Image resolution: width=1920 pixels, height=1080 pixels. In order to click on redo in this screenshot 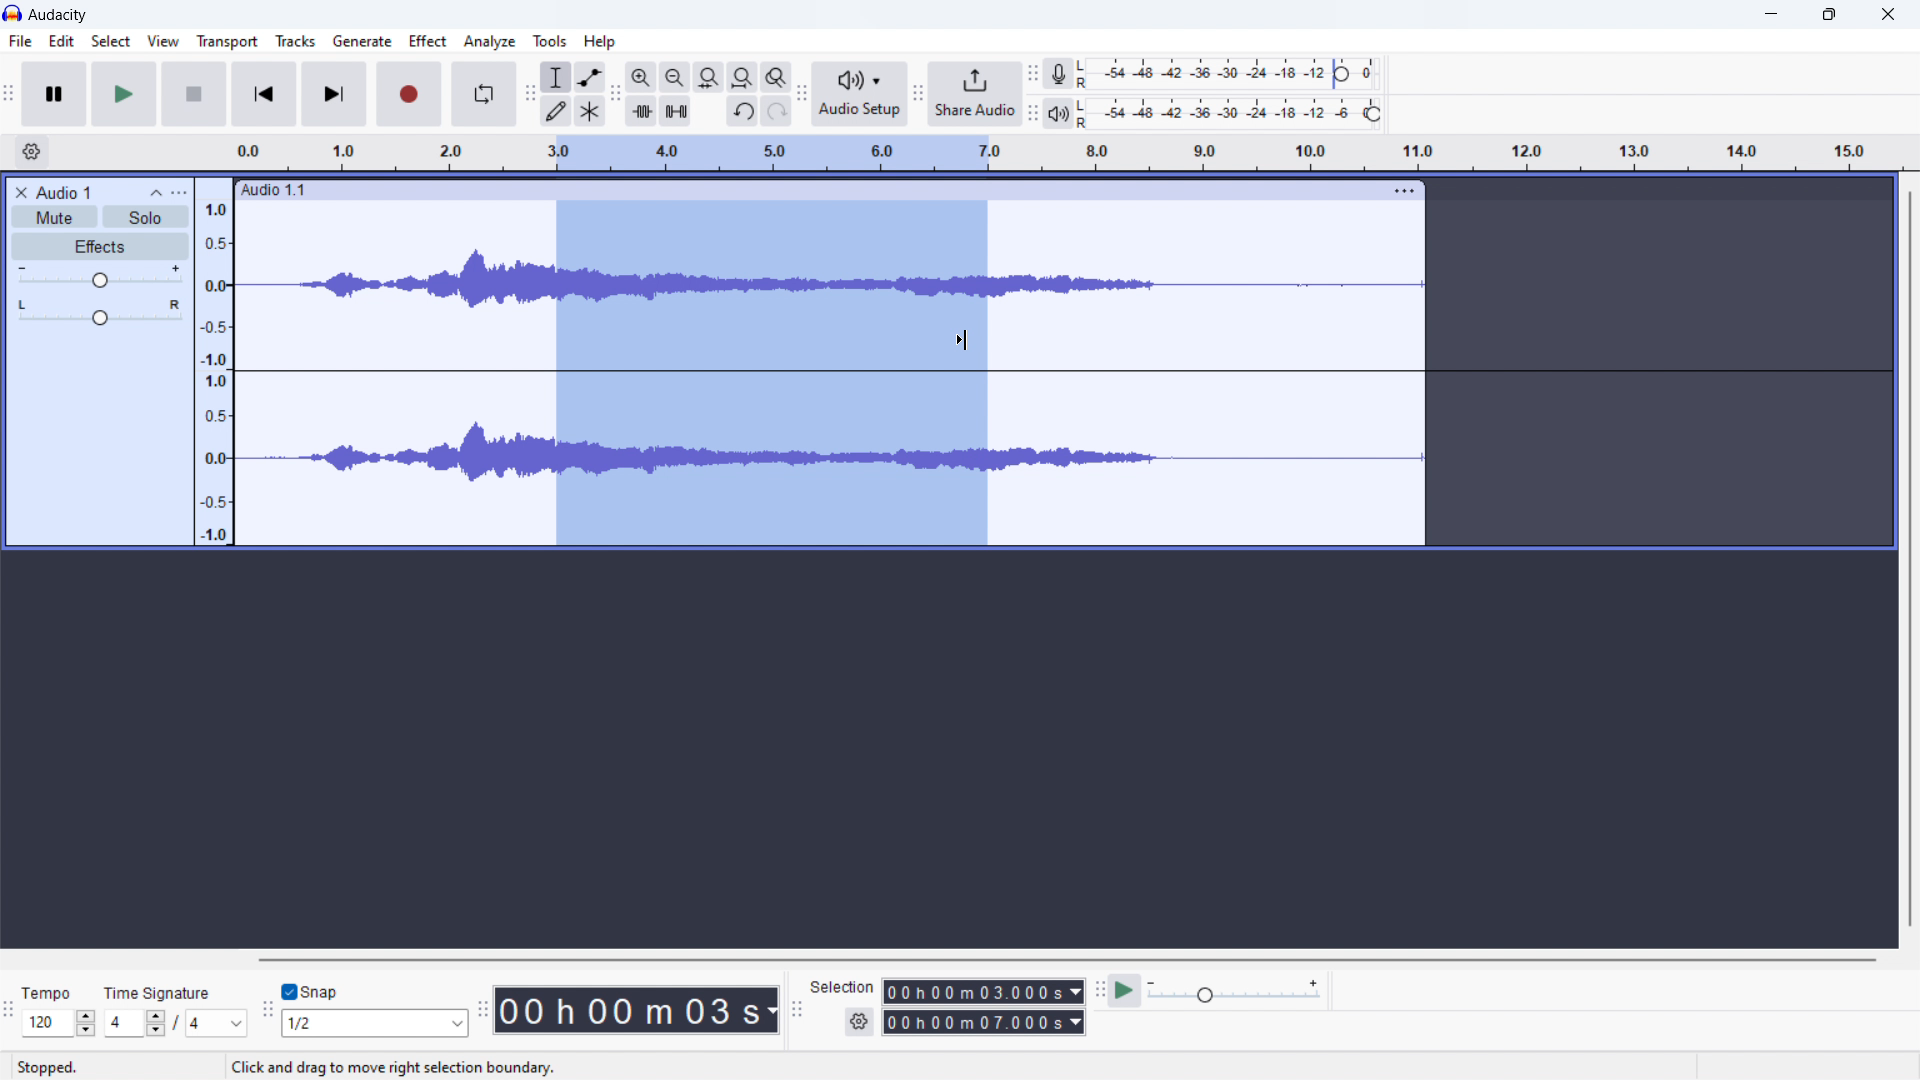, I will do `click(777, 110)`.